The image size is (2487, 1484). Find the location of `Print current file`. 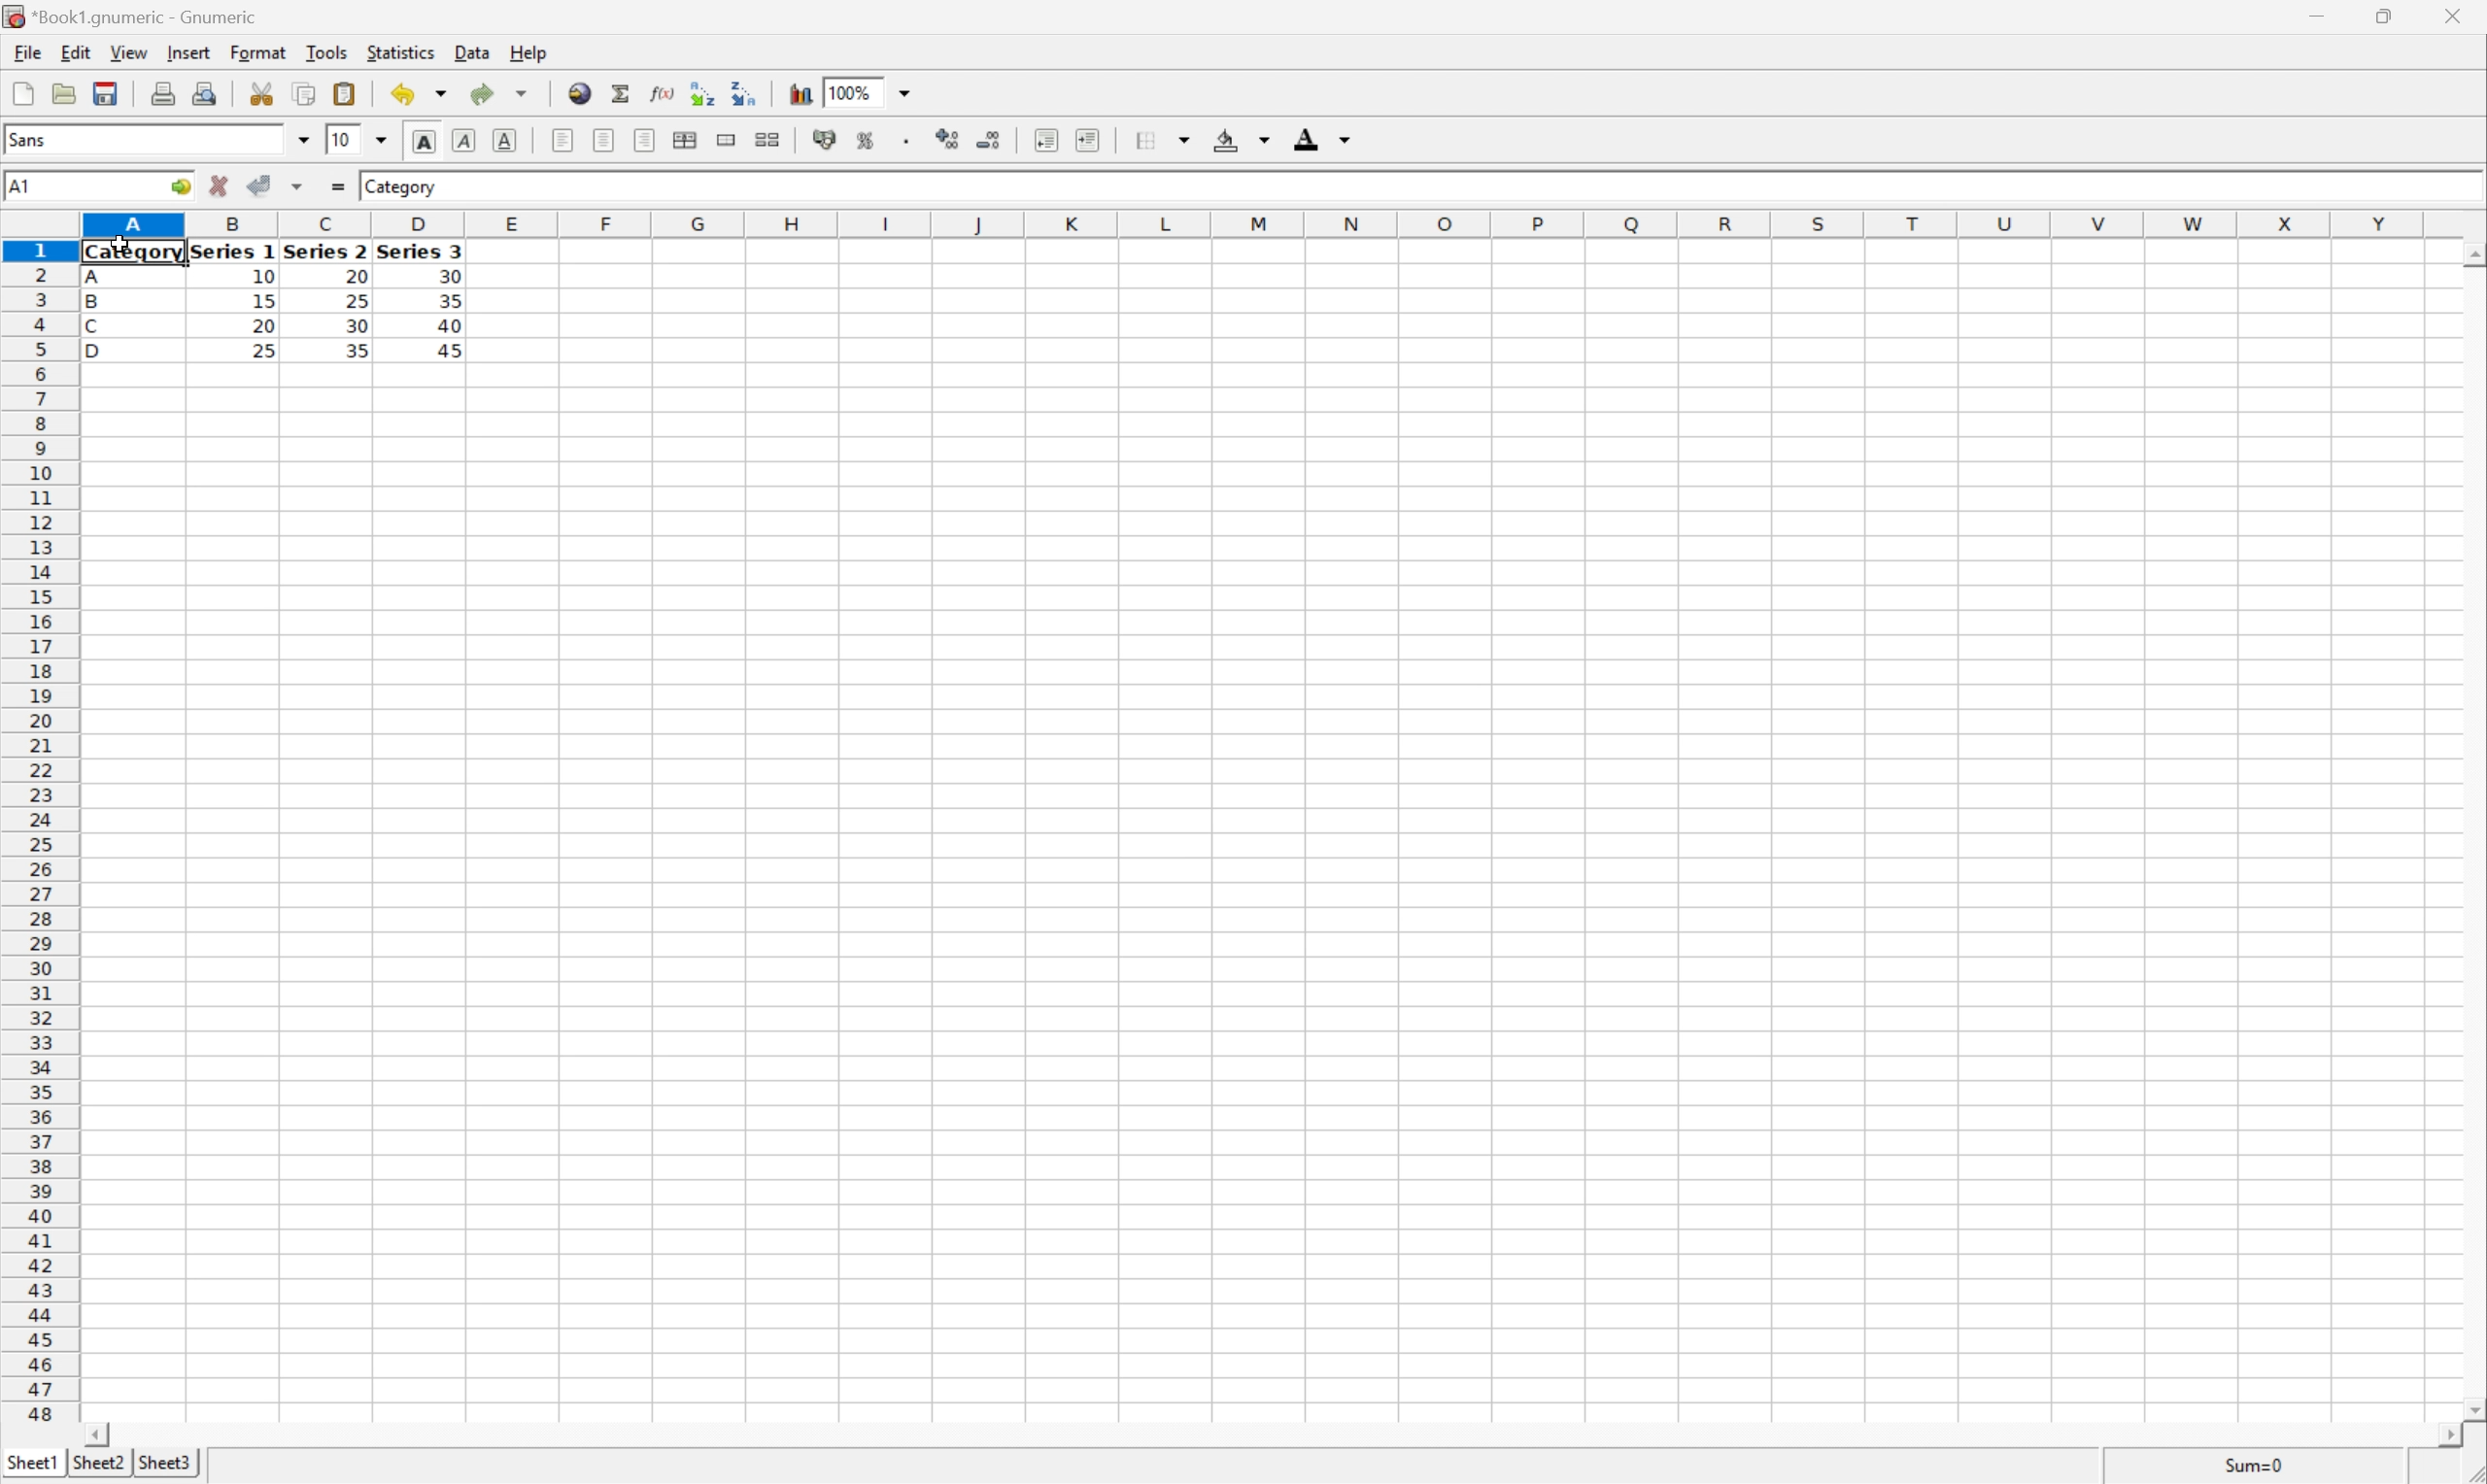

Print current file is located at coordinates (163, 96).